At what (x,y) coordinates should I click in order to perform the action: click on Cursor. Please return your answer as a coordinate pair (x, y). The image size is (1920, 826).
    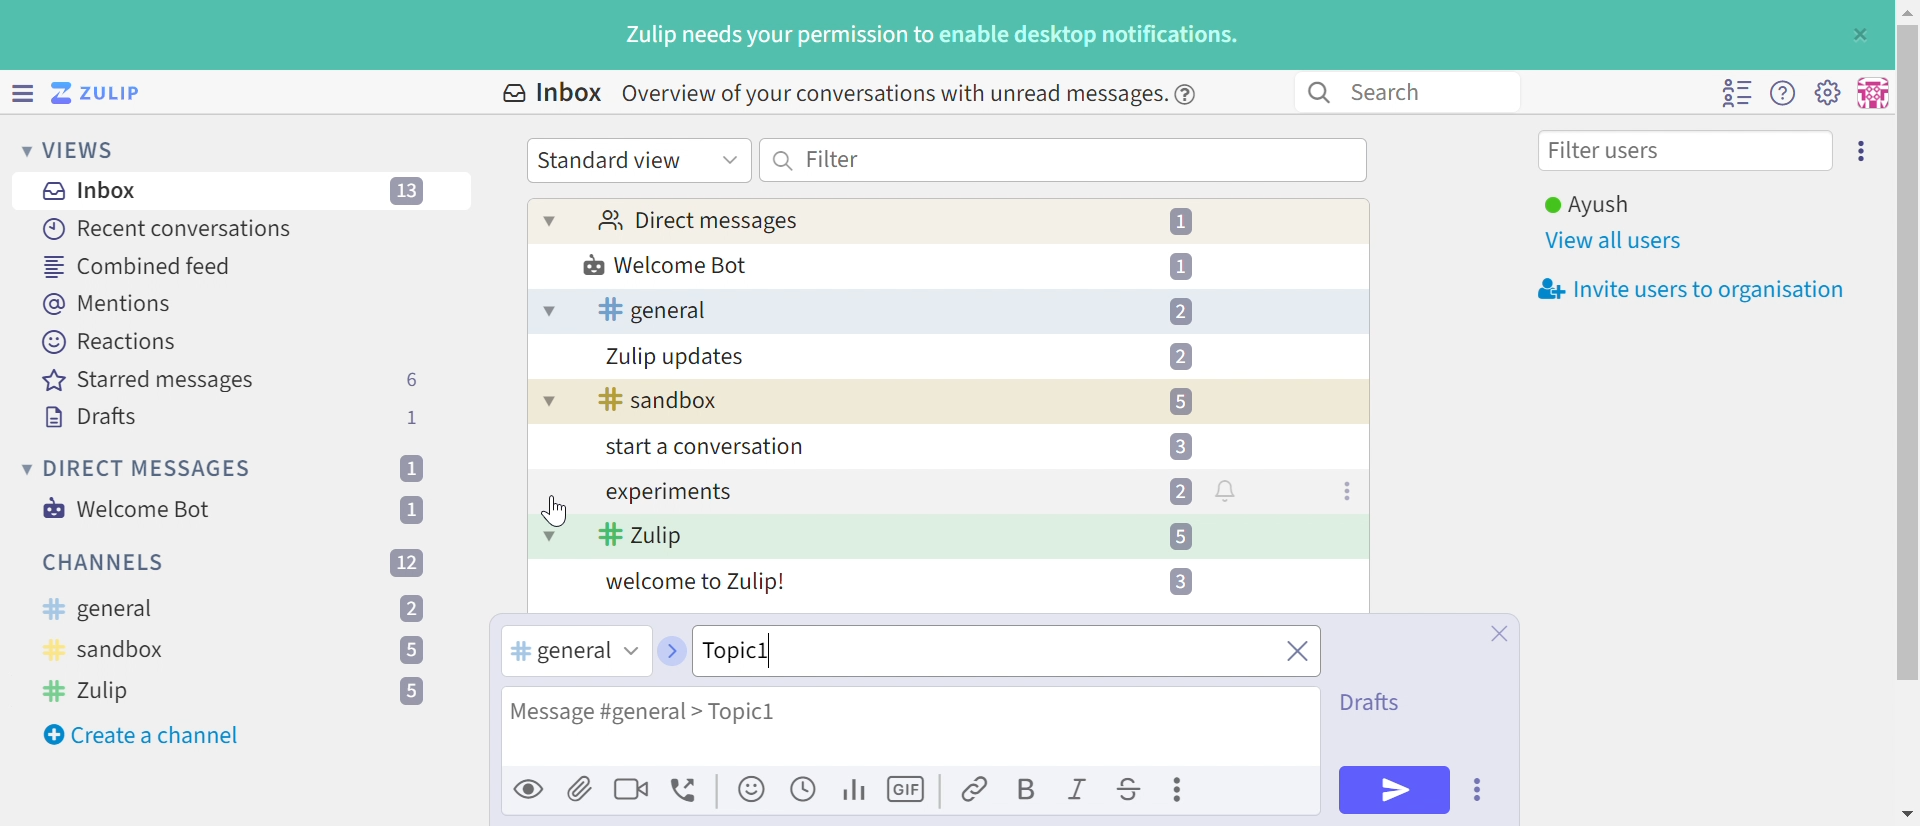
    Looking at the image, I should click on (557, 509).